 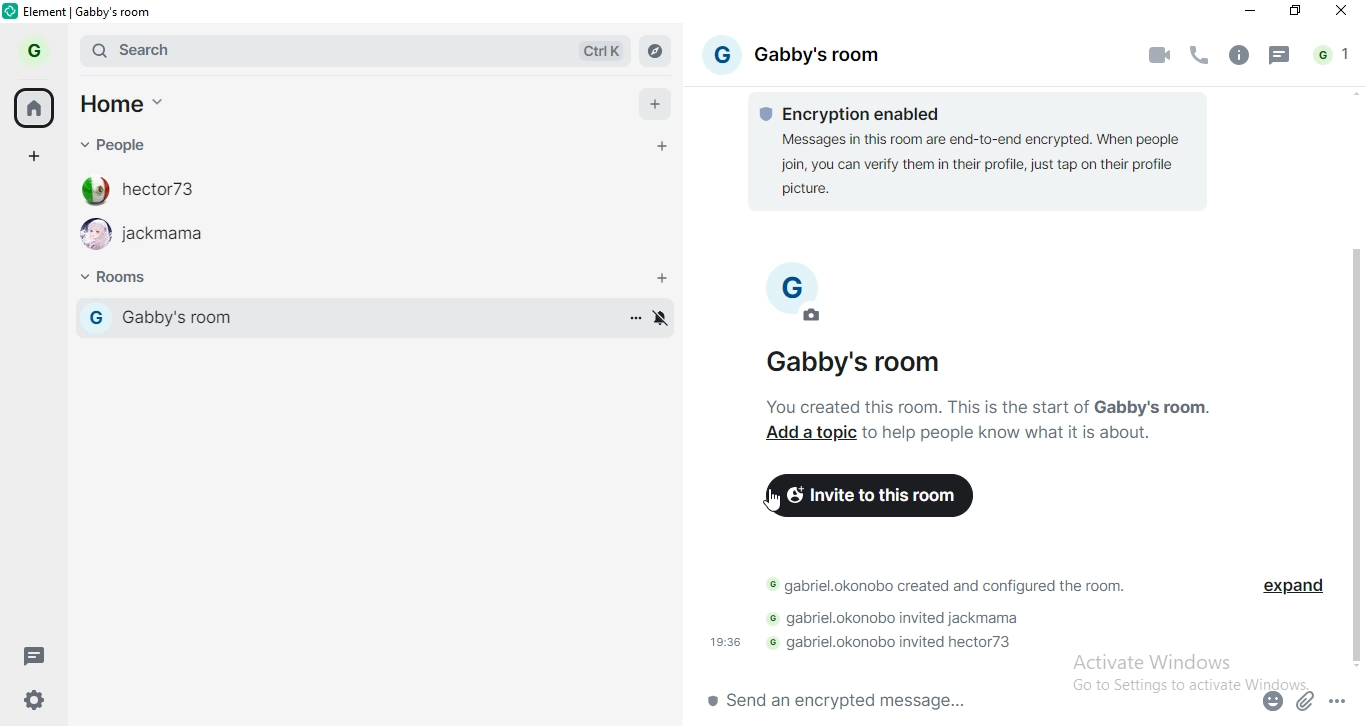 I want to click on Gabby's room, so click(x=853, y=363).